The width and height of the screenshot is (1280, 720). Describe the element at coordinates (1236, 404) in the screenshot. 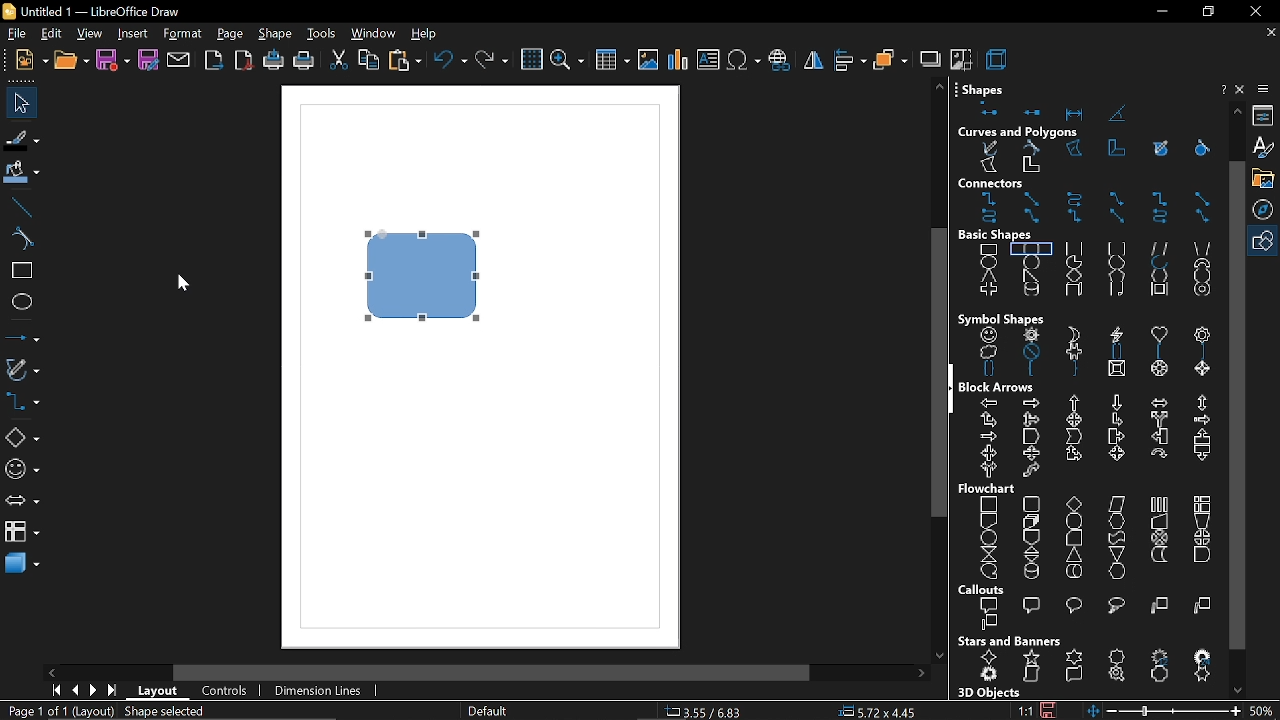

I see `vertical scrollbar` at that location.